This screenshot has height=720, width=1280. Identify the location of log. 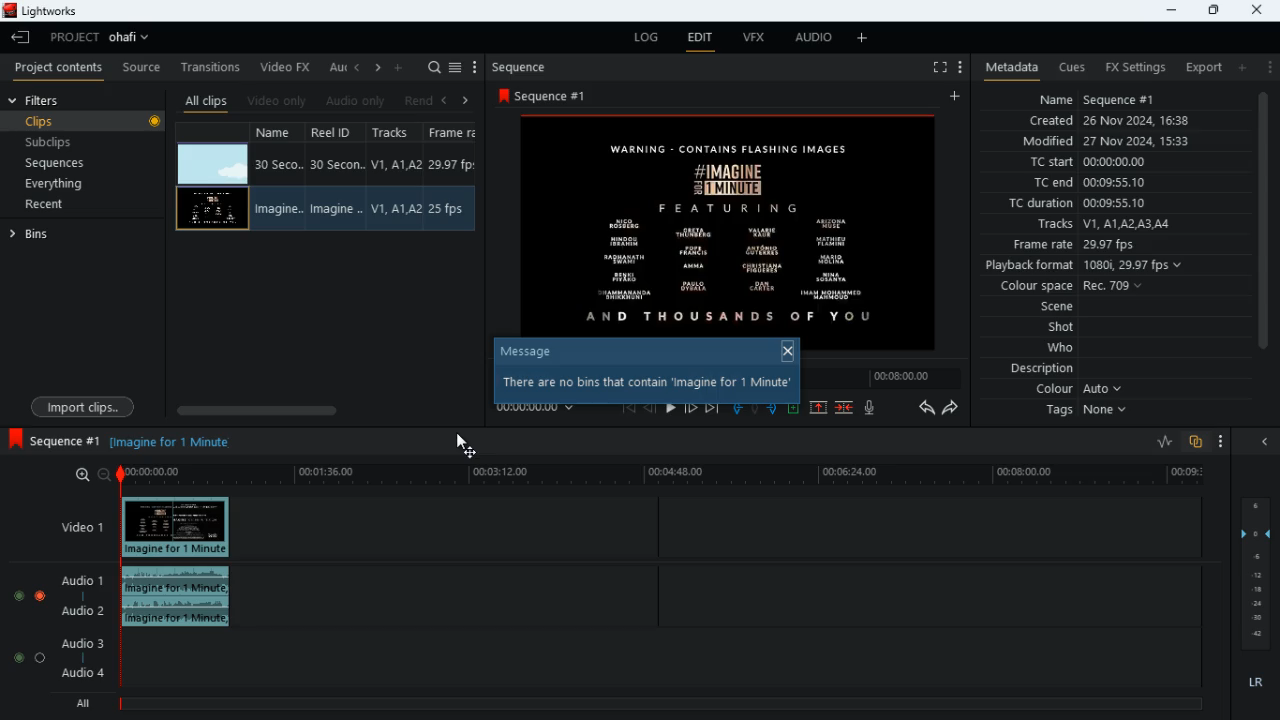
(650, 38).